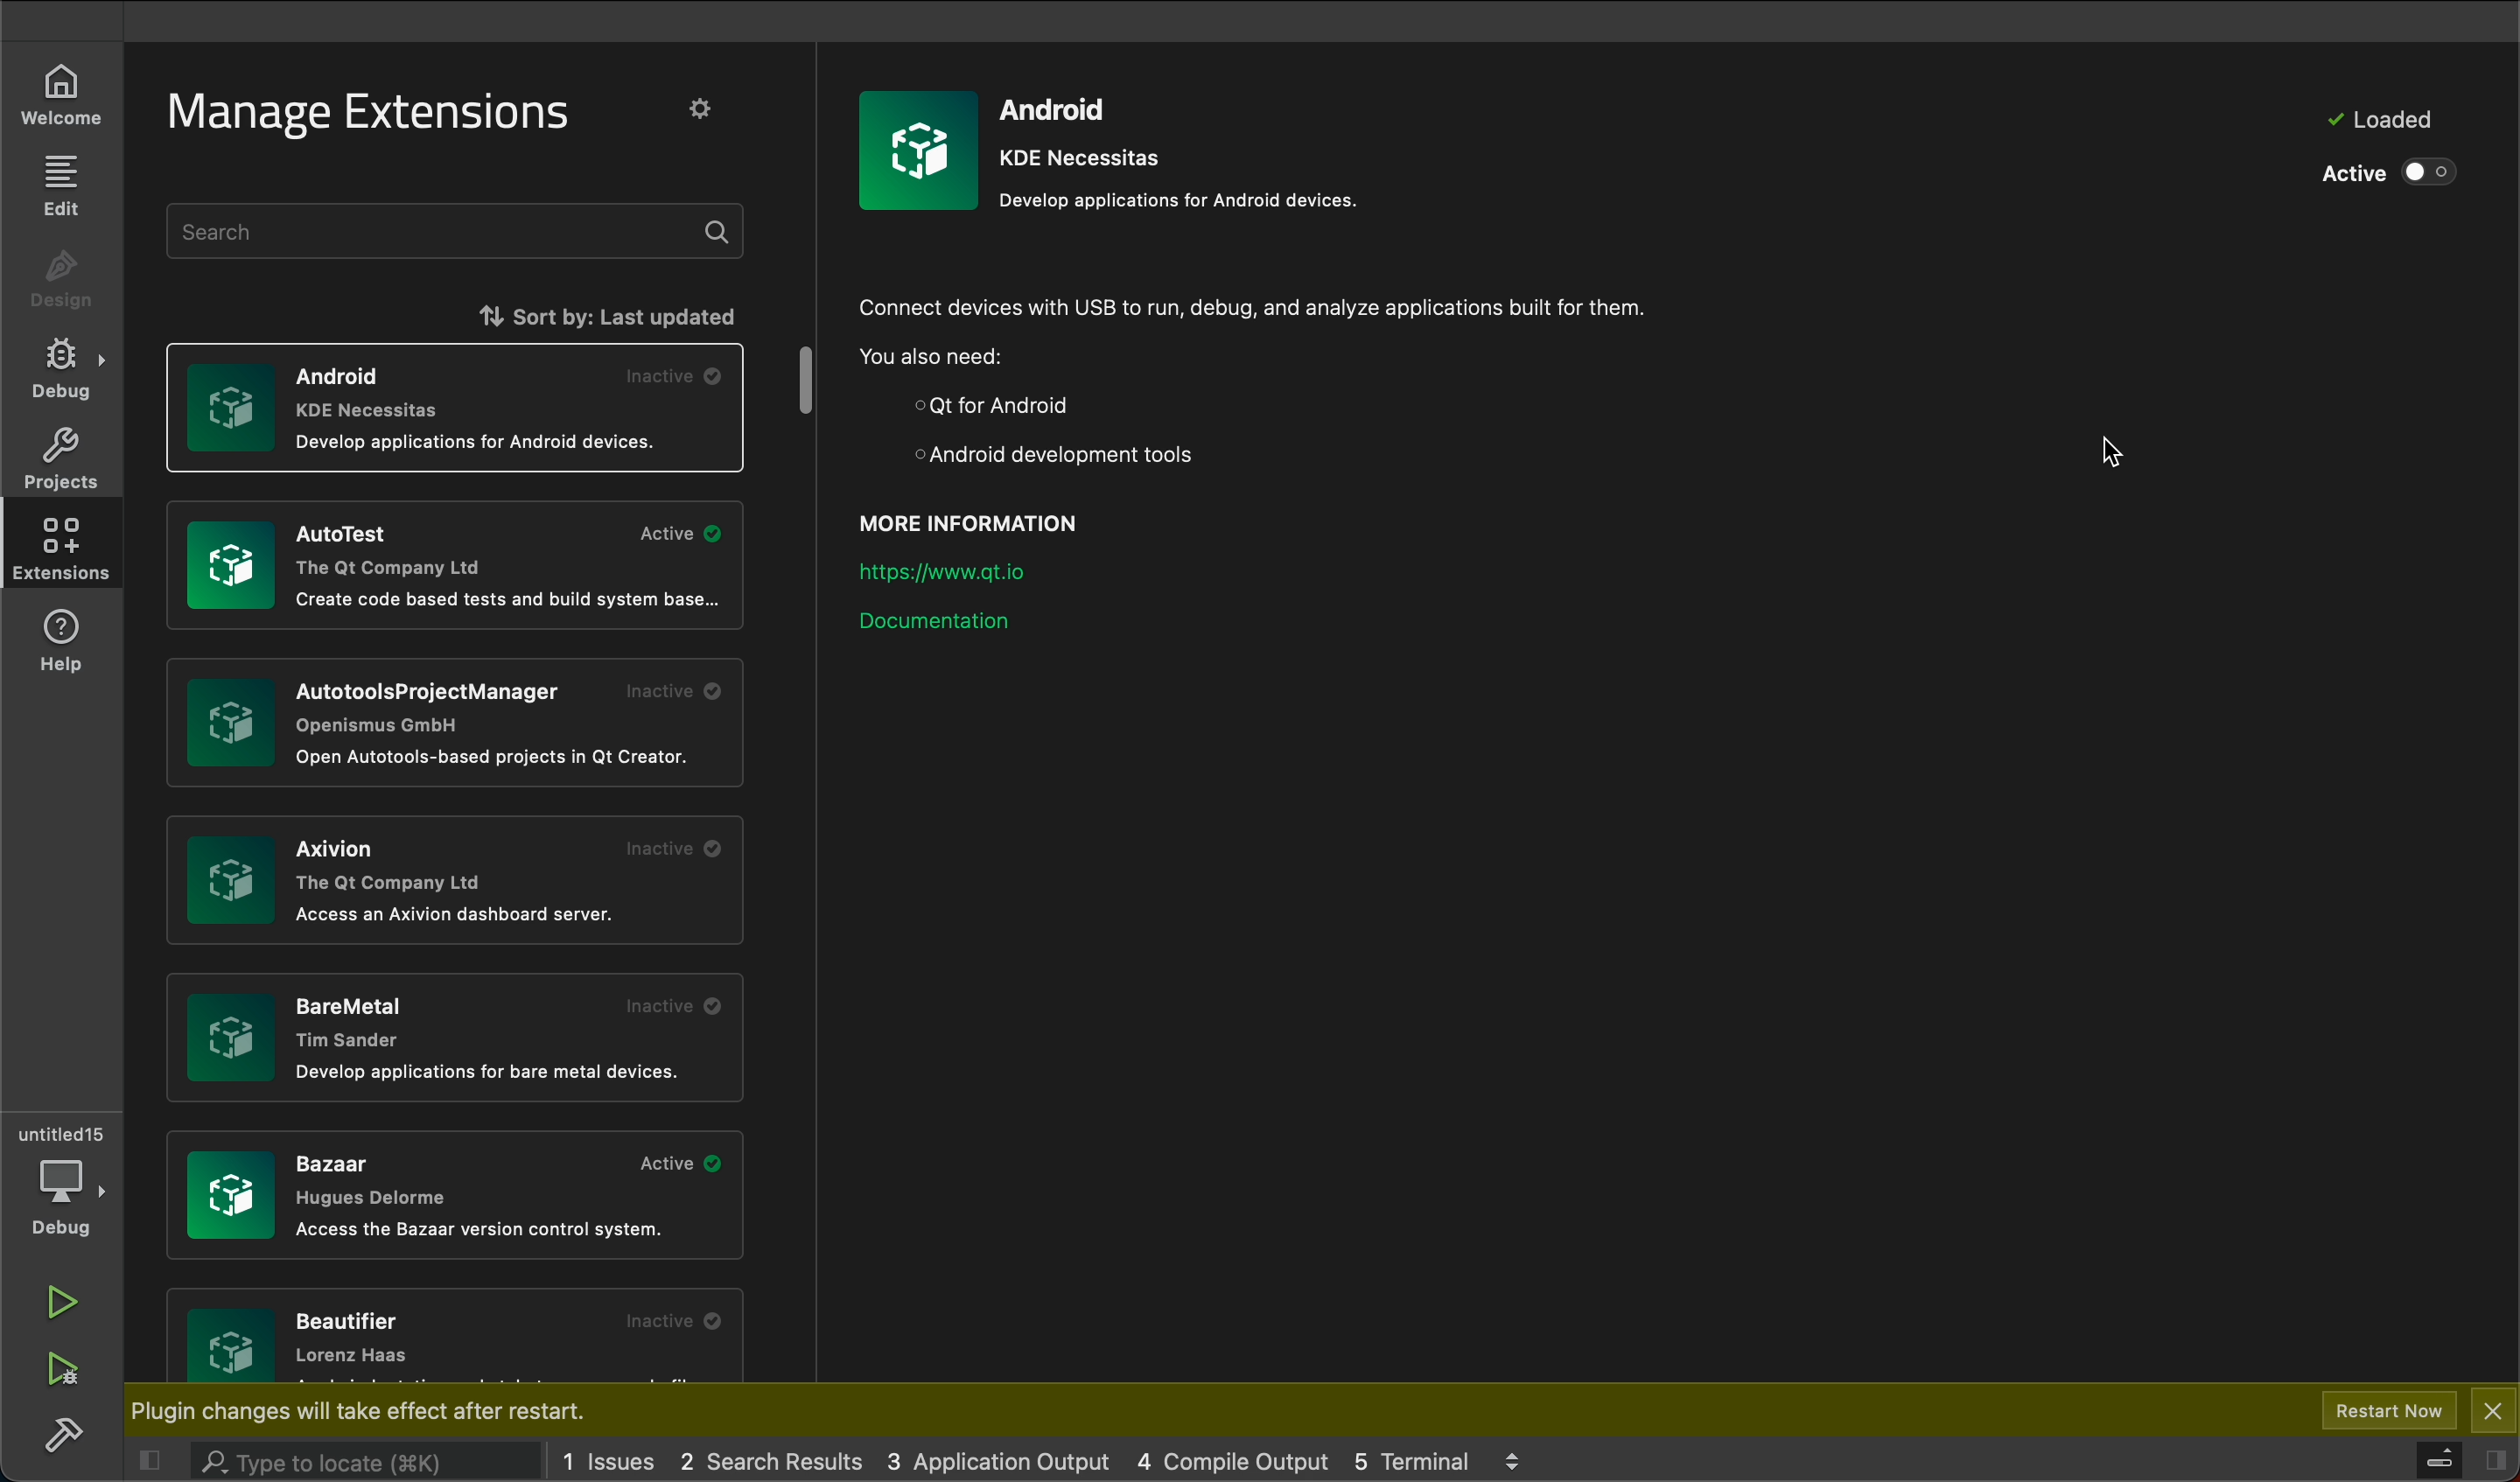 This screenshot has height=1482, width=2520. I want to click on debug, so click(56, 367).